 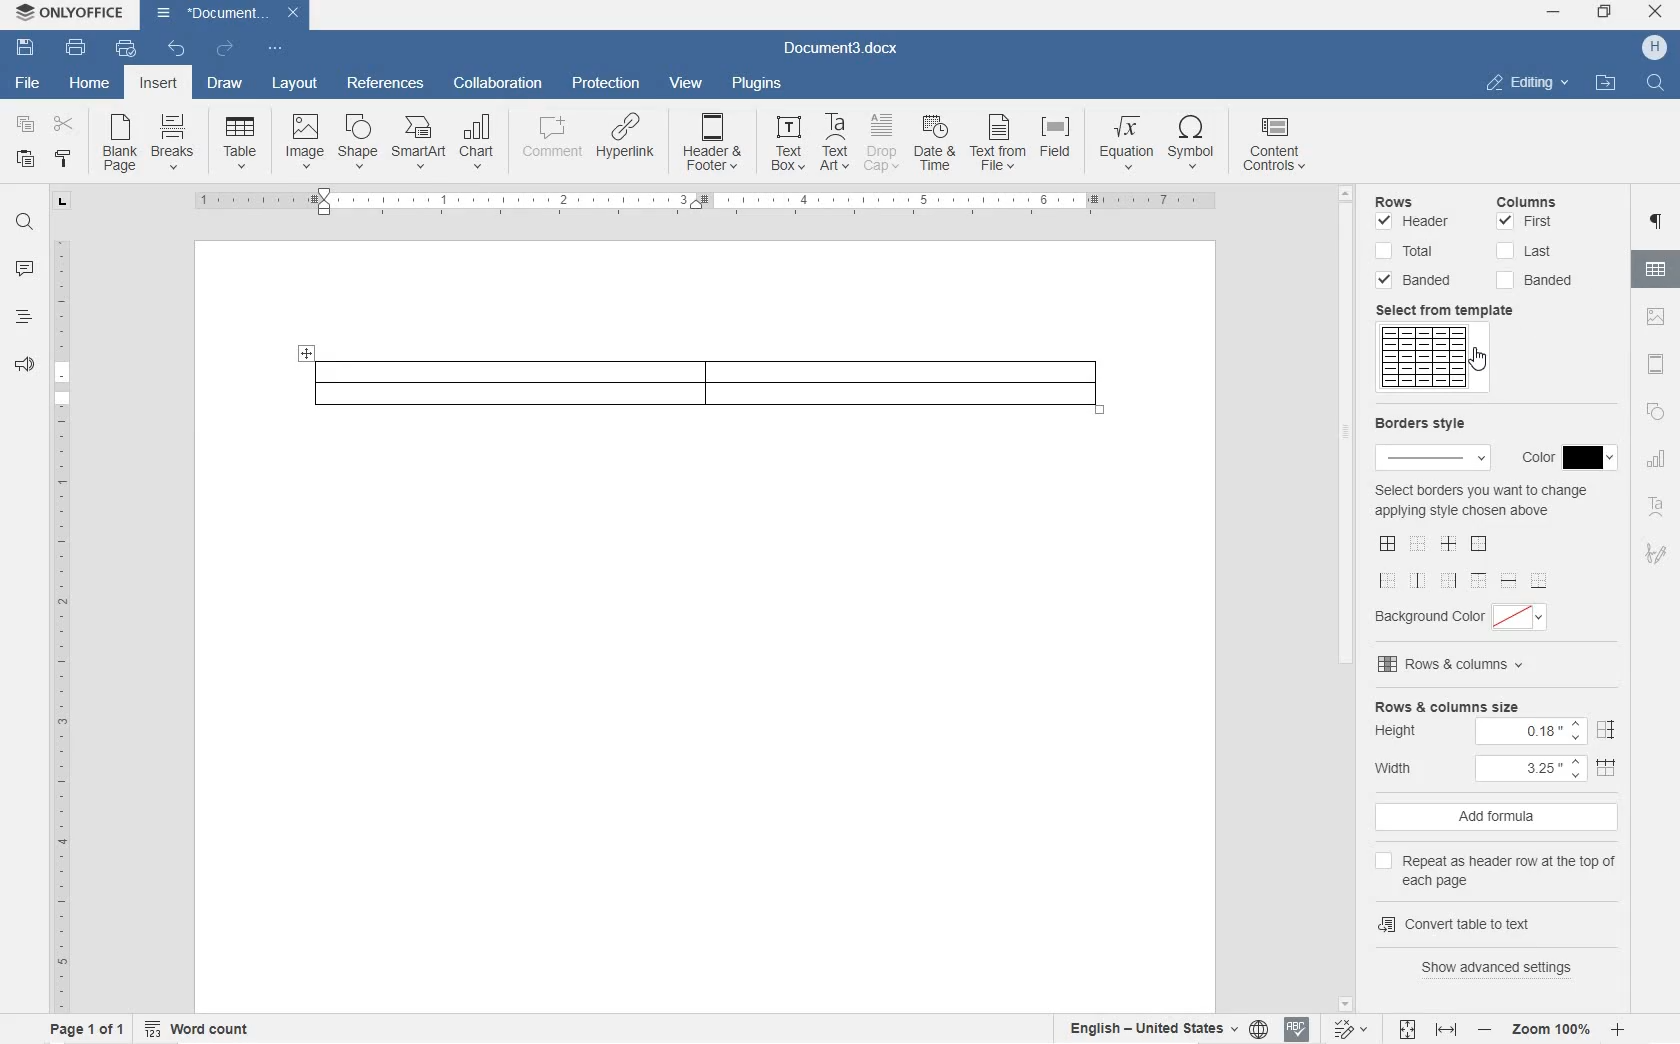 I want to click on Field, so click(x=1060, y=143).